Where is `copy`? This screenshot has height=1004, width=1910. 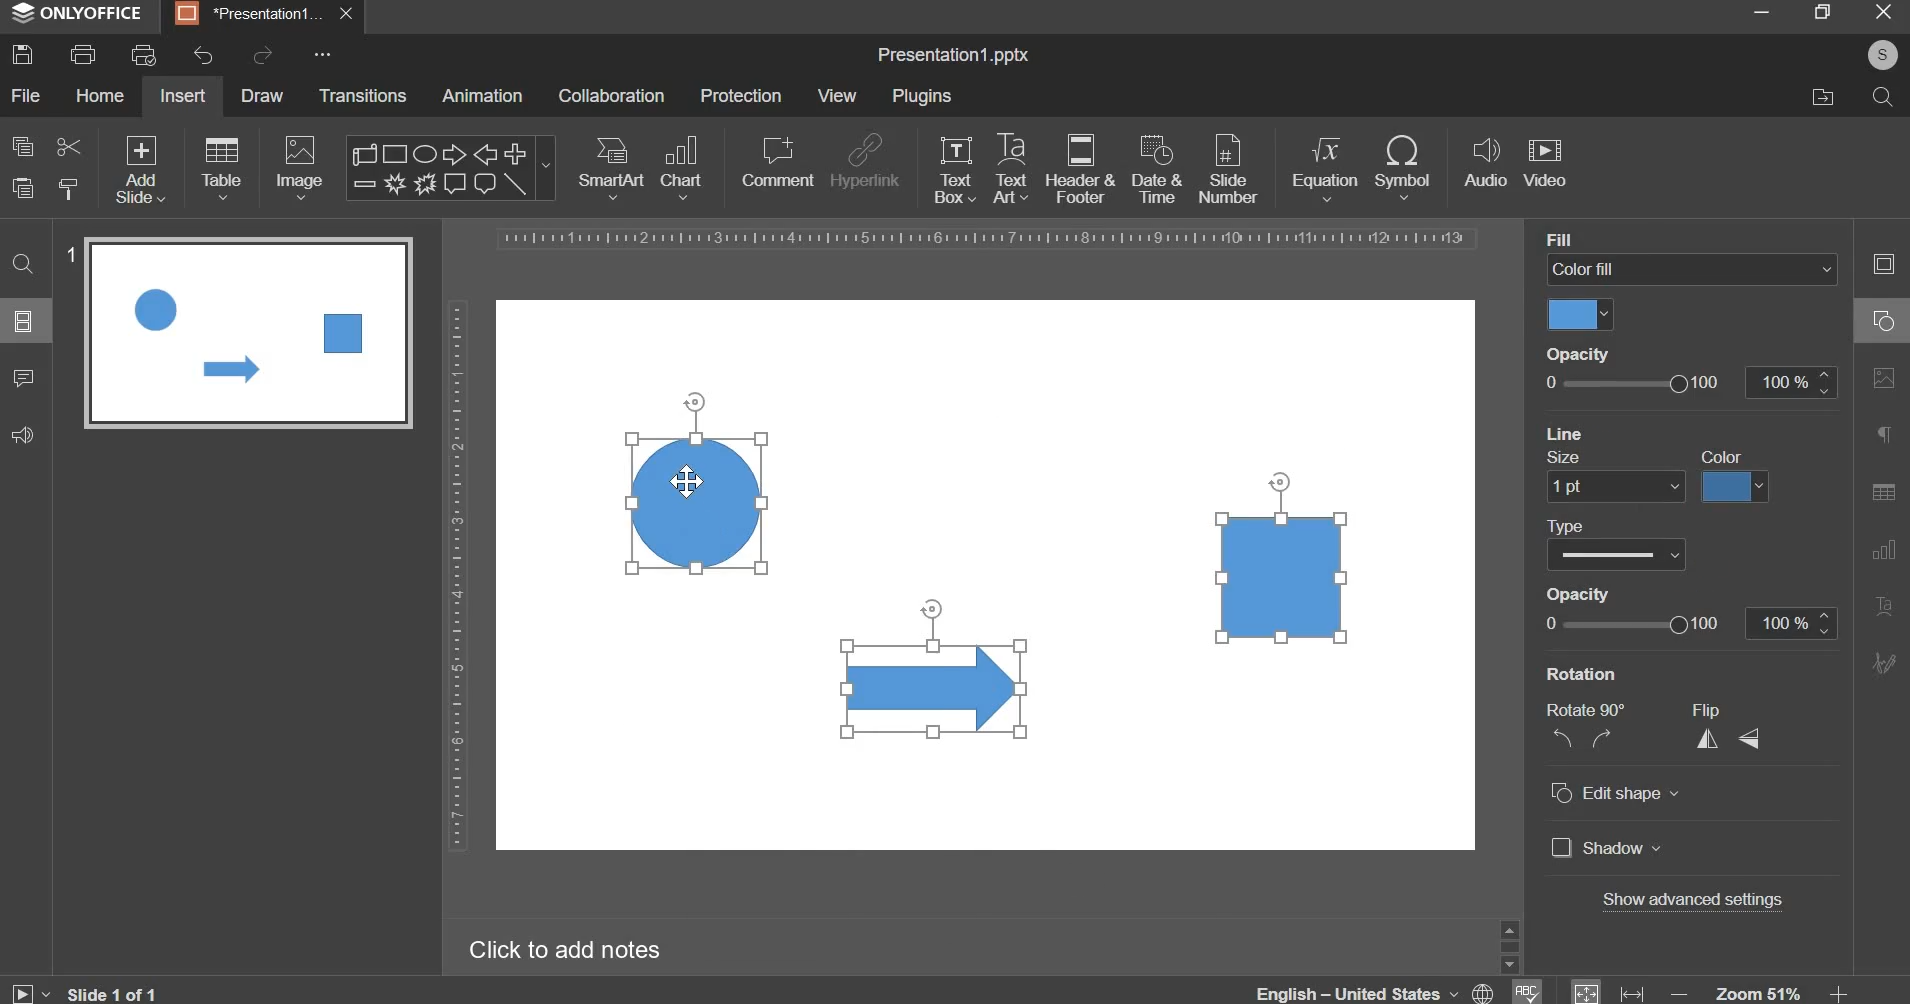 copy is located at coordinates (23, 146).